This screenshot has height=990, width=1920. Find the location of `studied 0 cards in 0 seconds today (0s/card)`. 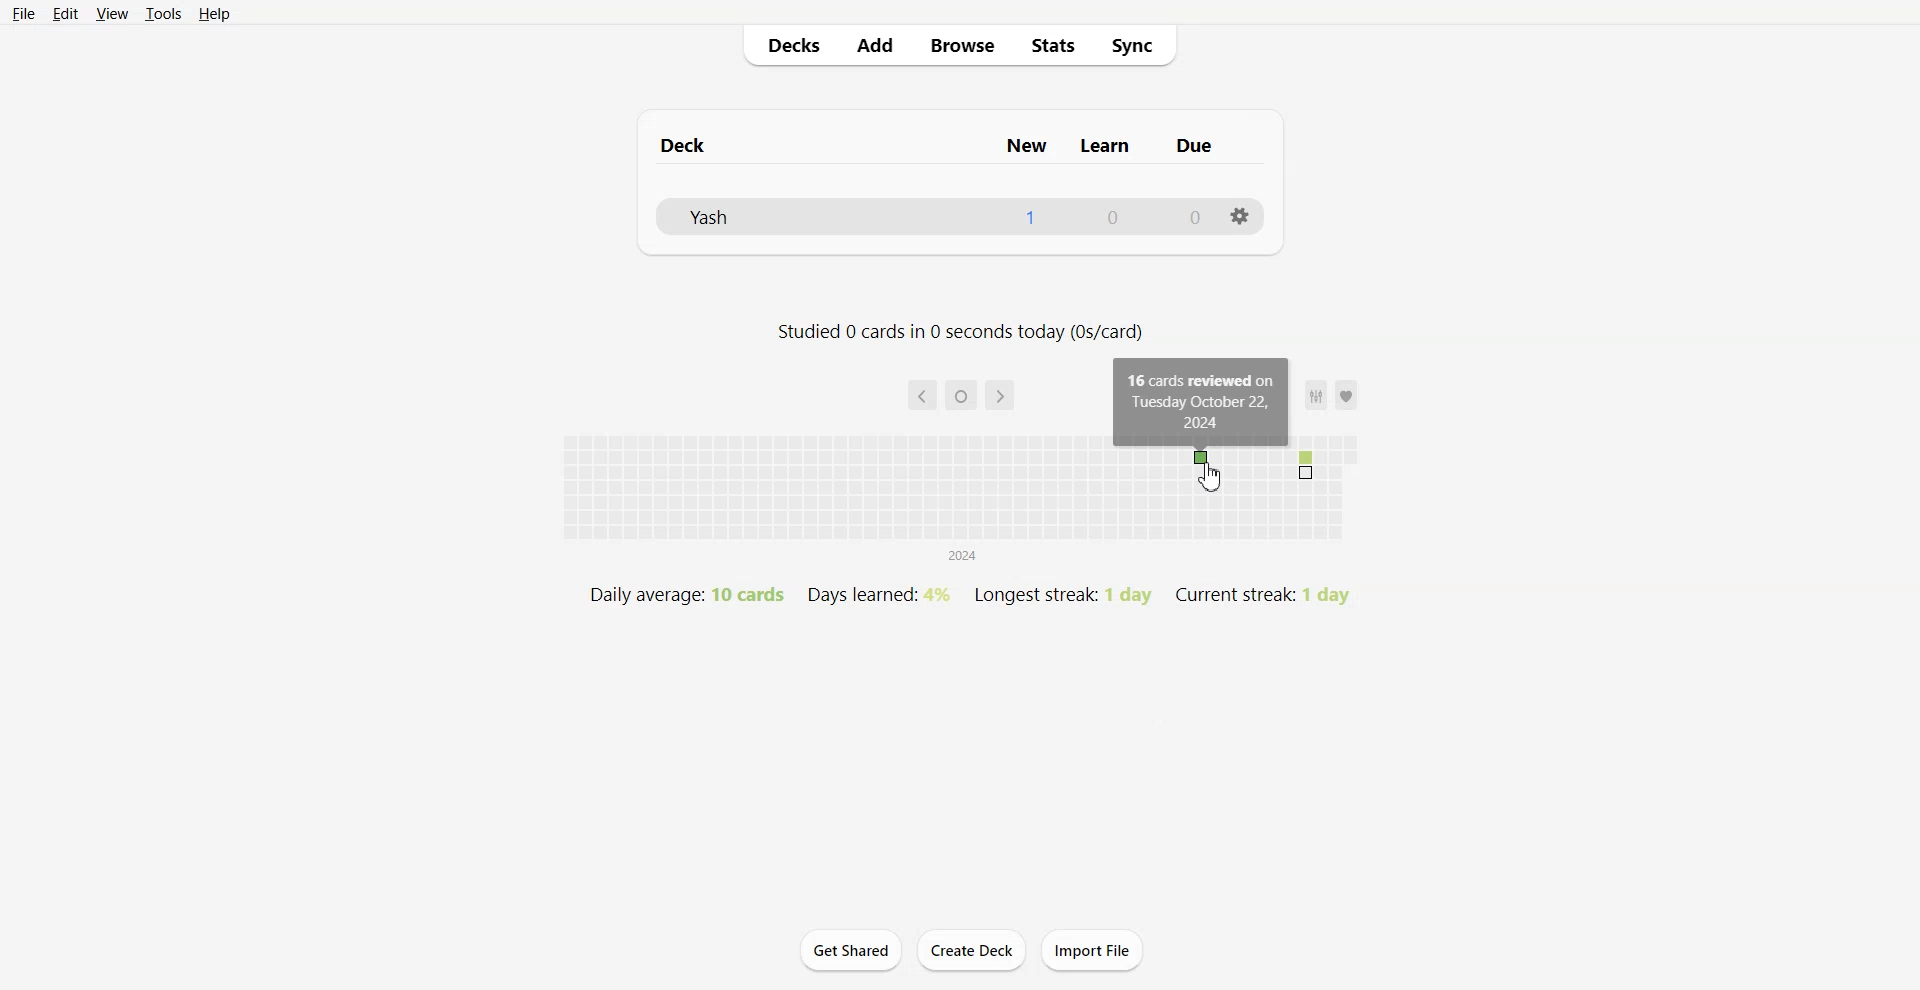

studied 0 cards in 0 seconds today (0s/card) is located at coordinates (961, 332).